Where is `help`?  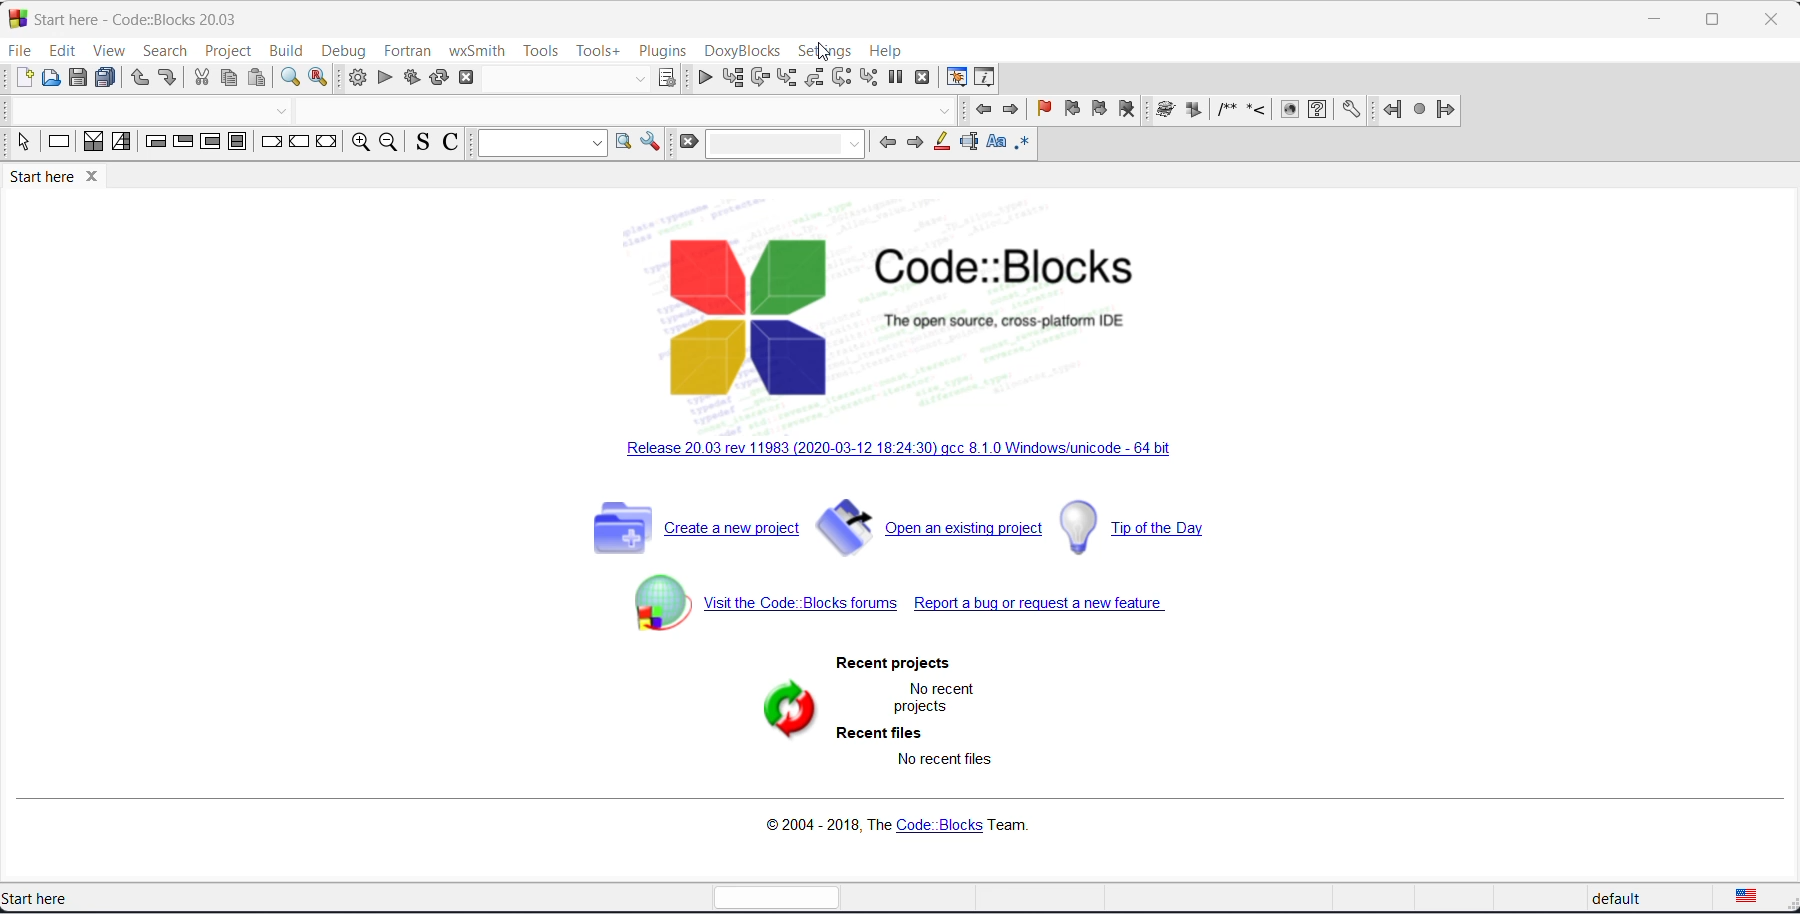 help is located at coordinates (888, 52).